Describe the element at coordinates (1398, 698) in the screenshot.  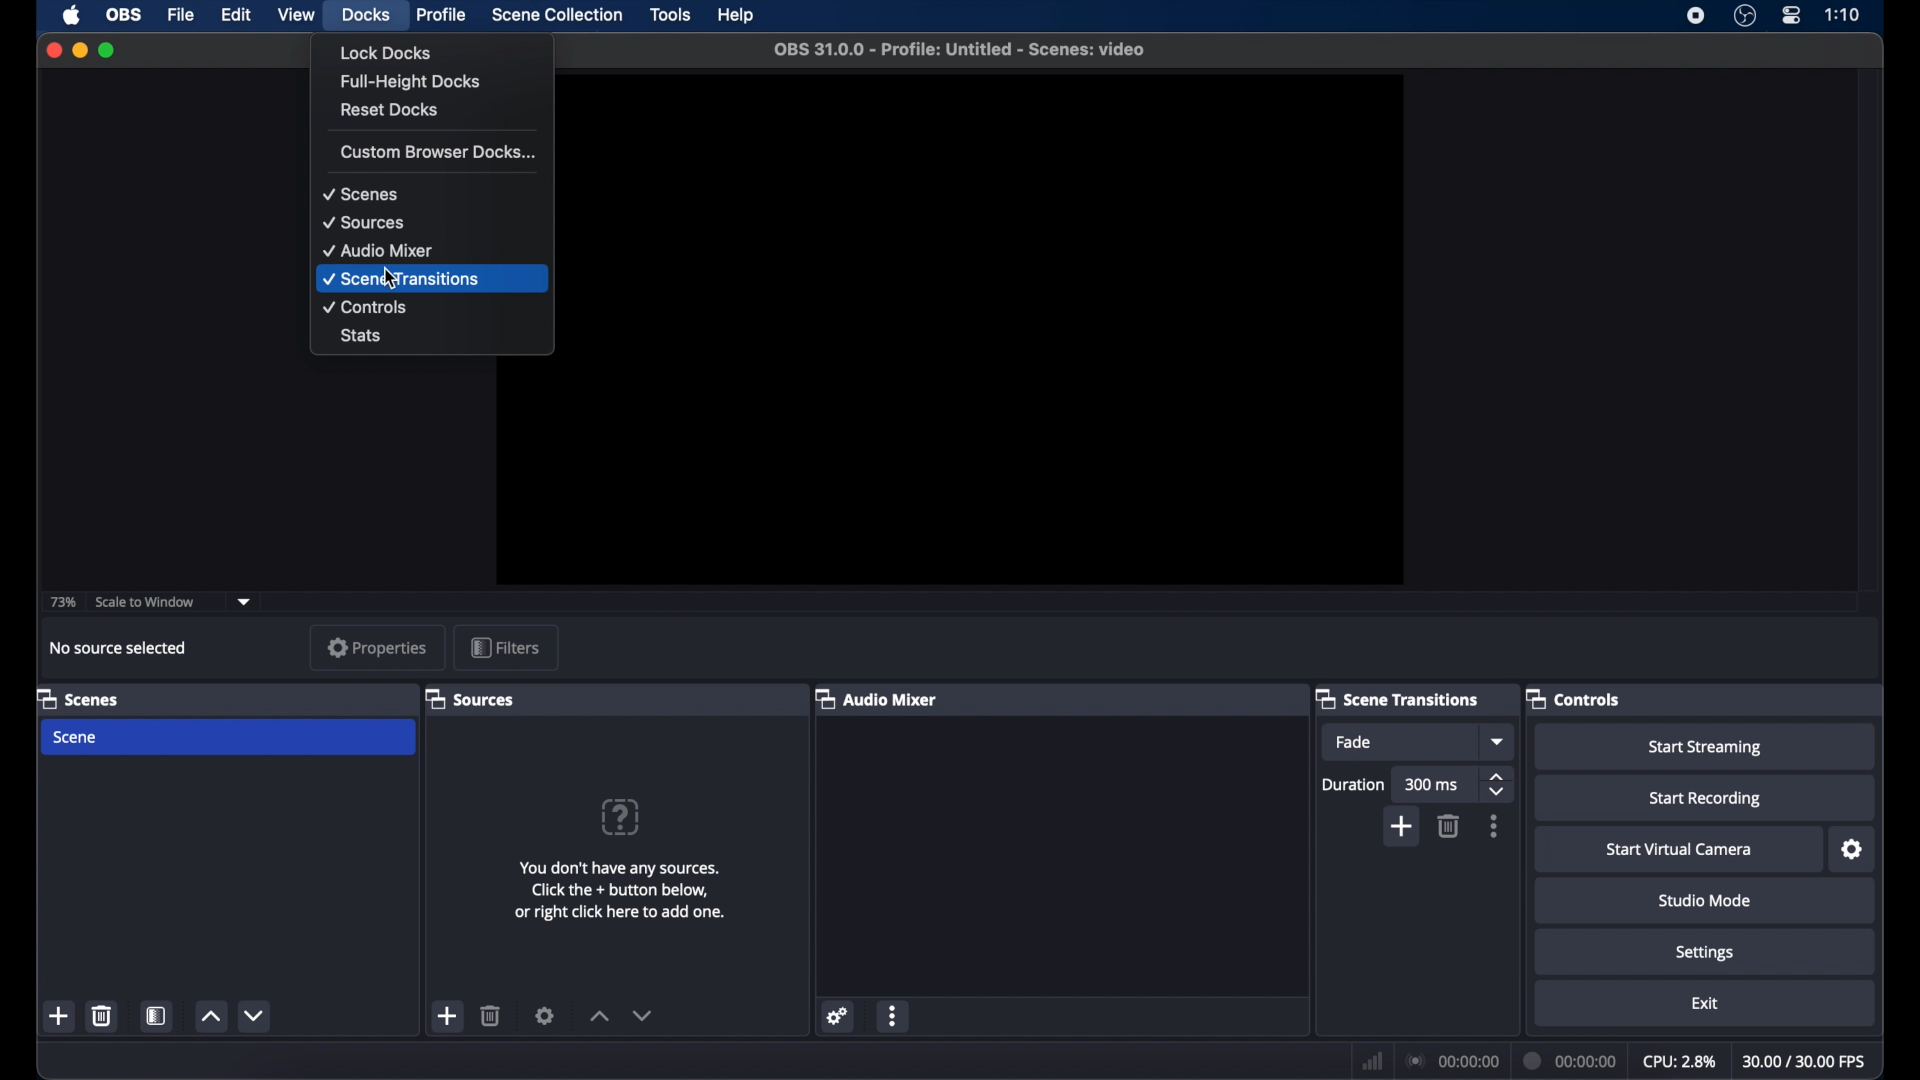
I see `scene transitions` at that location.